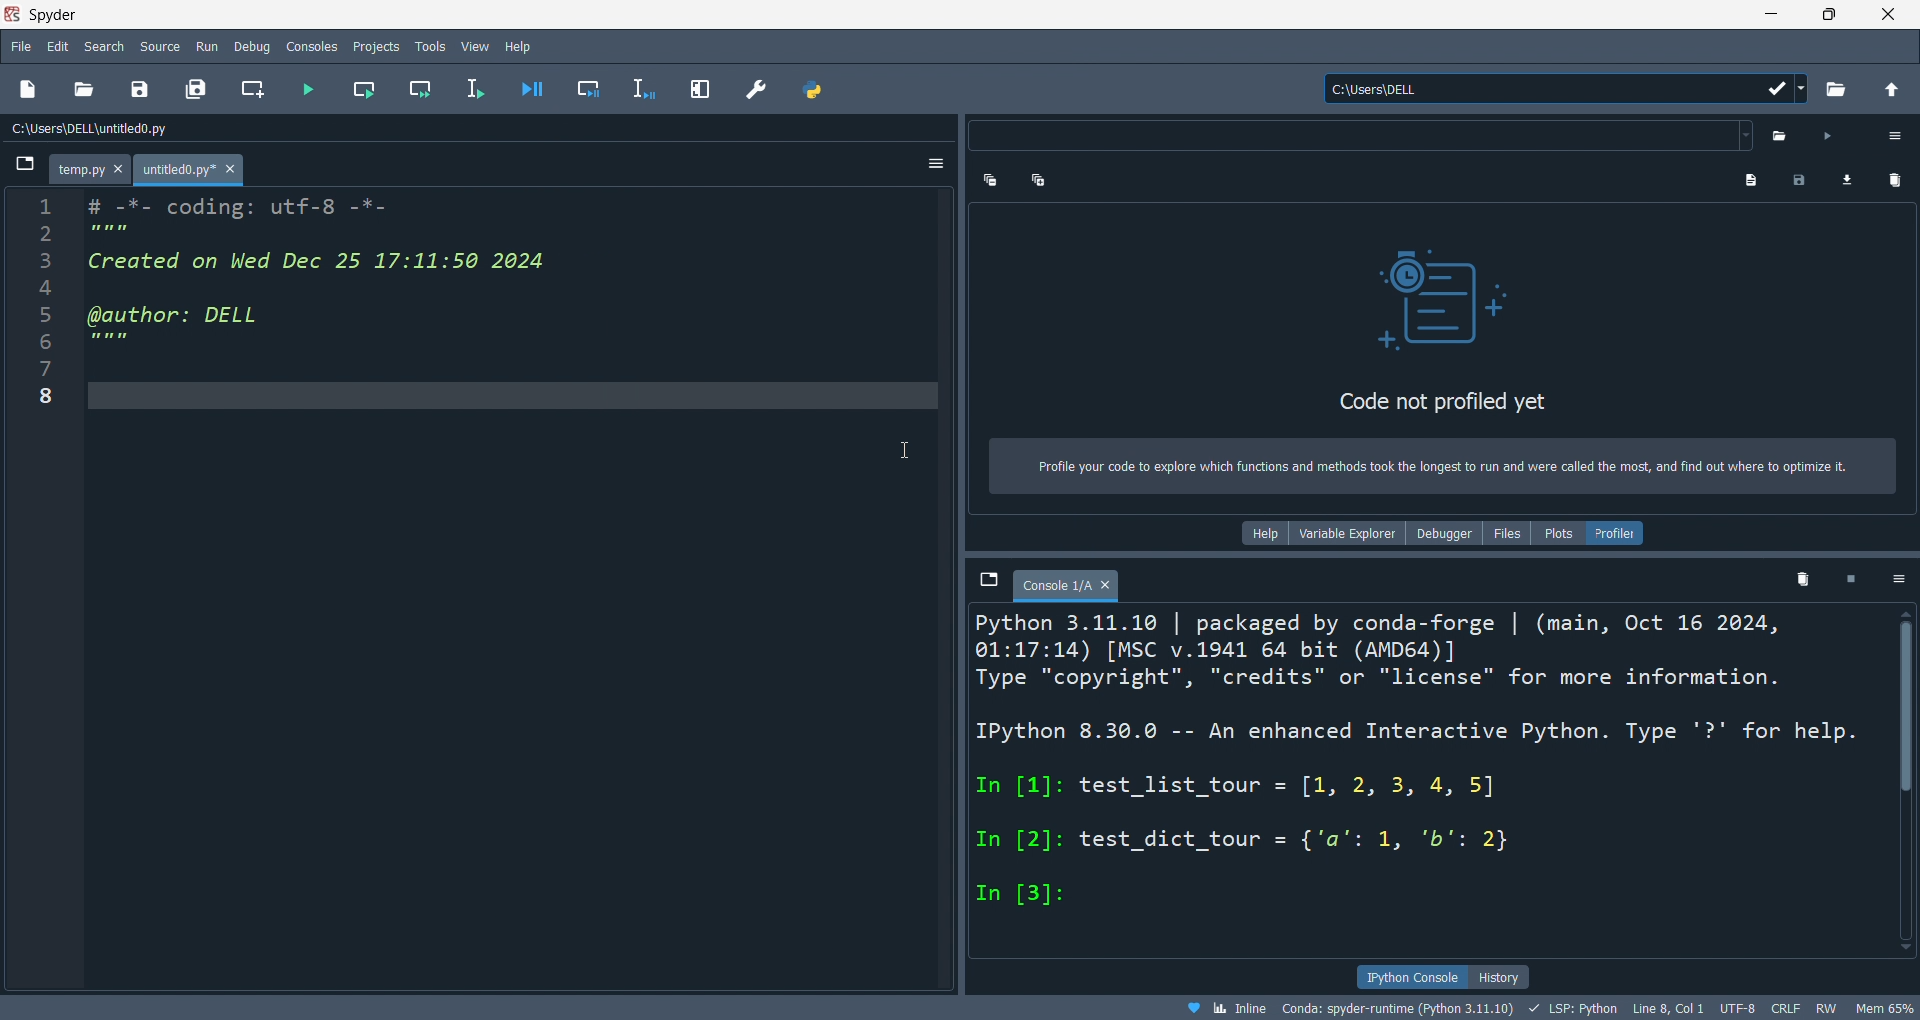 Image resolution: width=1920 pixels, height=1020 pixels. I want to click on files, so click(1508, 533).